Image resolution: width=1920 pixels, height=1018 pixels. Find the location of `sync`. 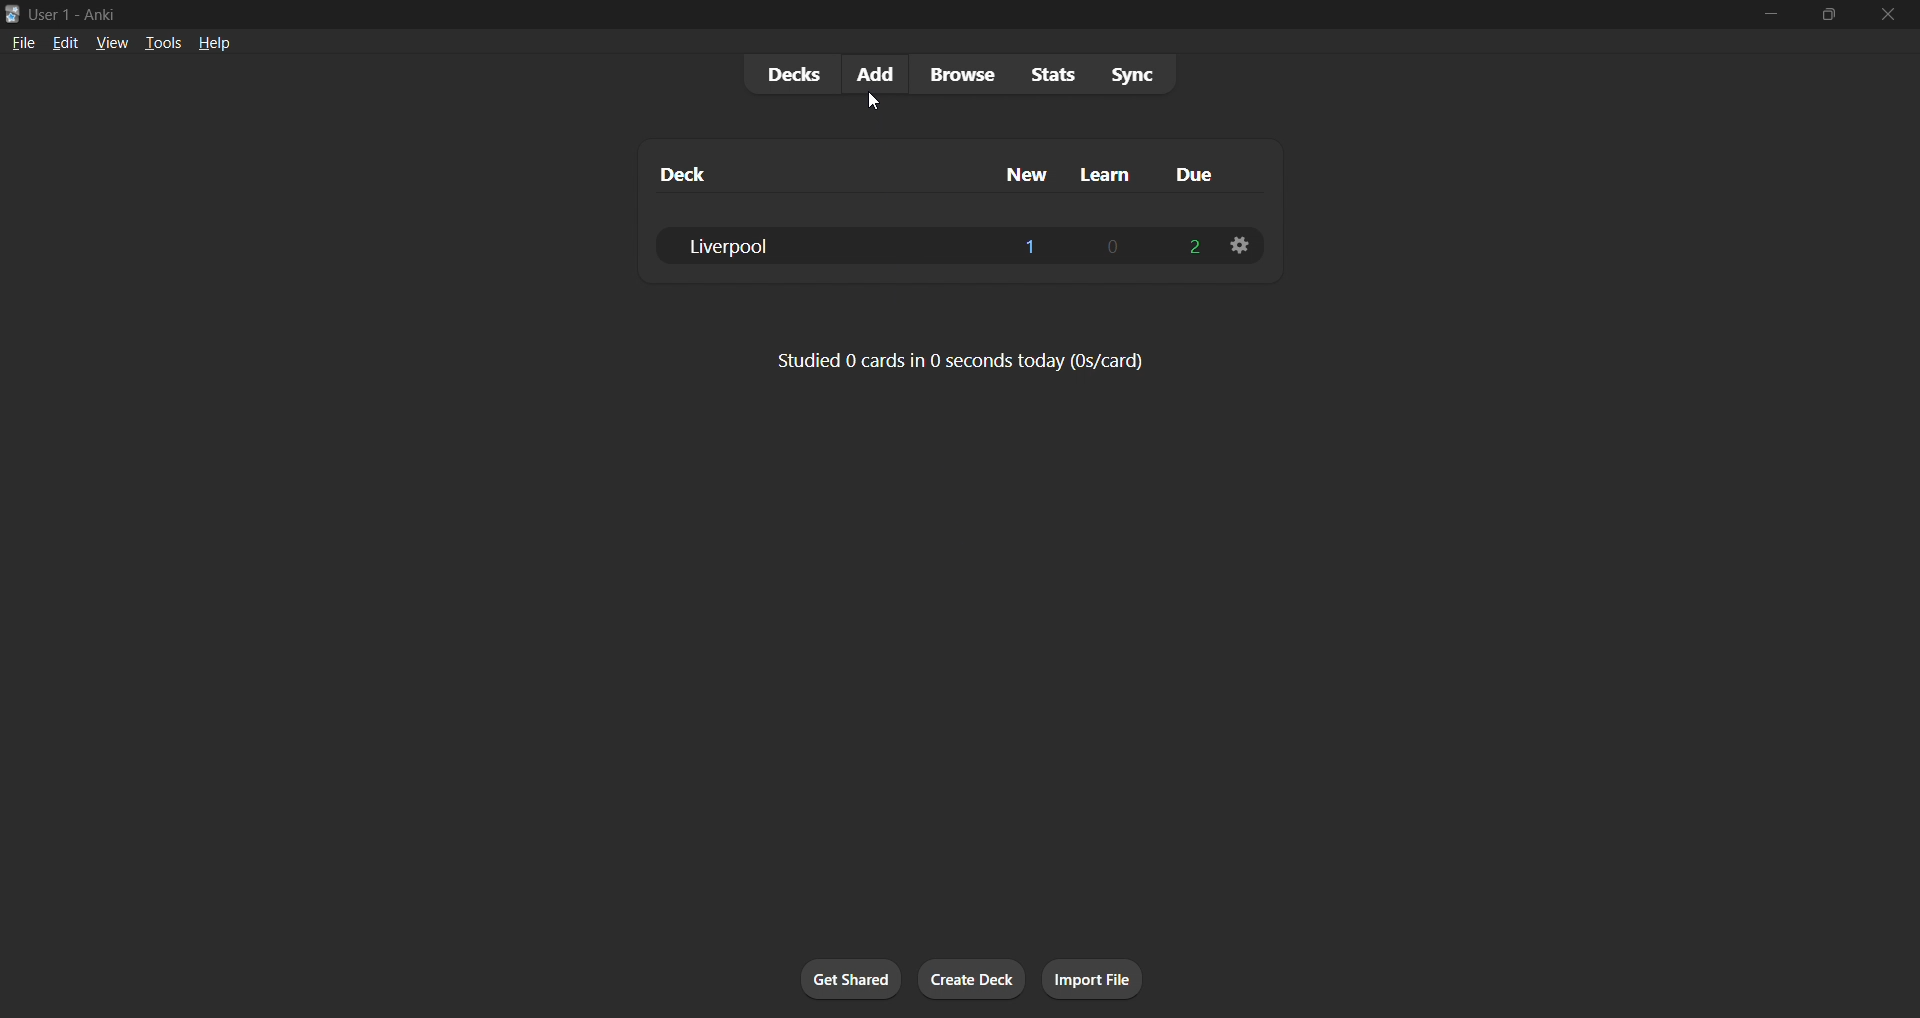

sync is located at coordinates (1141, 77).